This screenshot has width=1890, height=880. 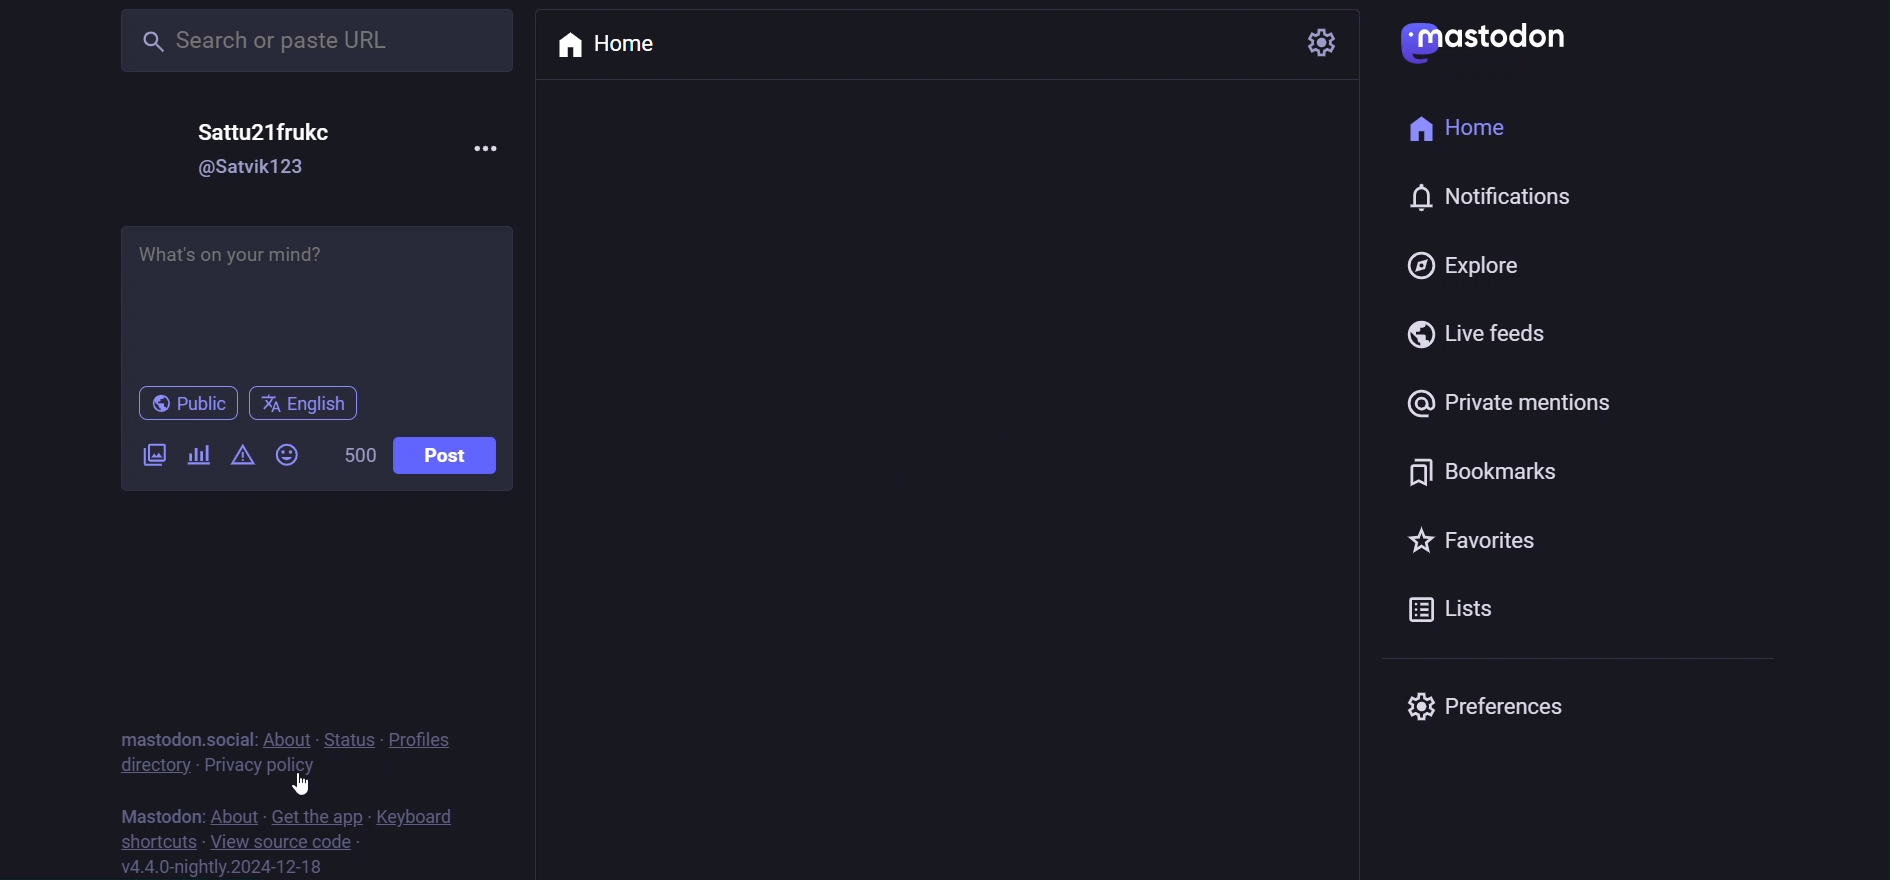 What do you see at coordinates (263, 767) in the screenshot?
I see `privacy policy` at bounding box center [263, 767].